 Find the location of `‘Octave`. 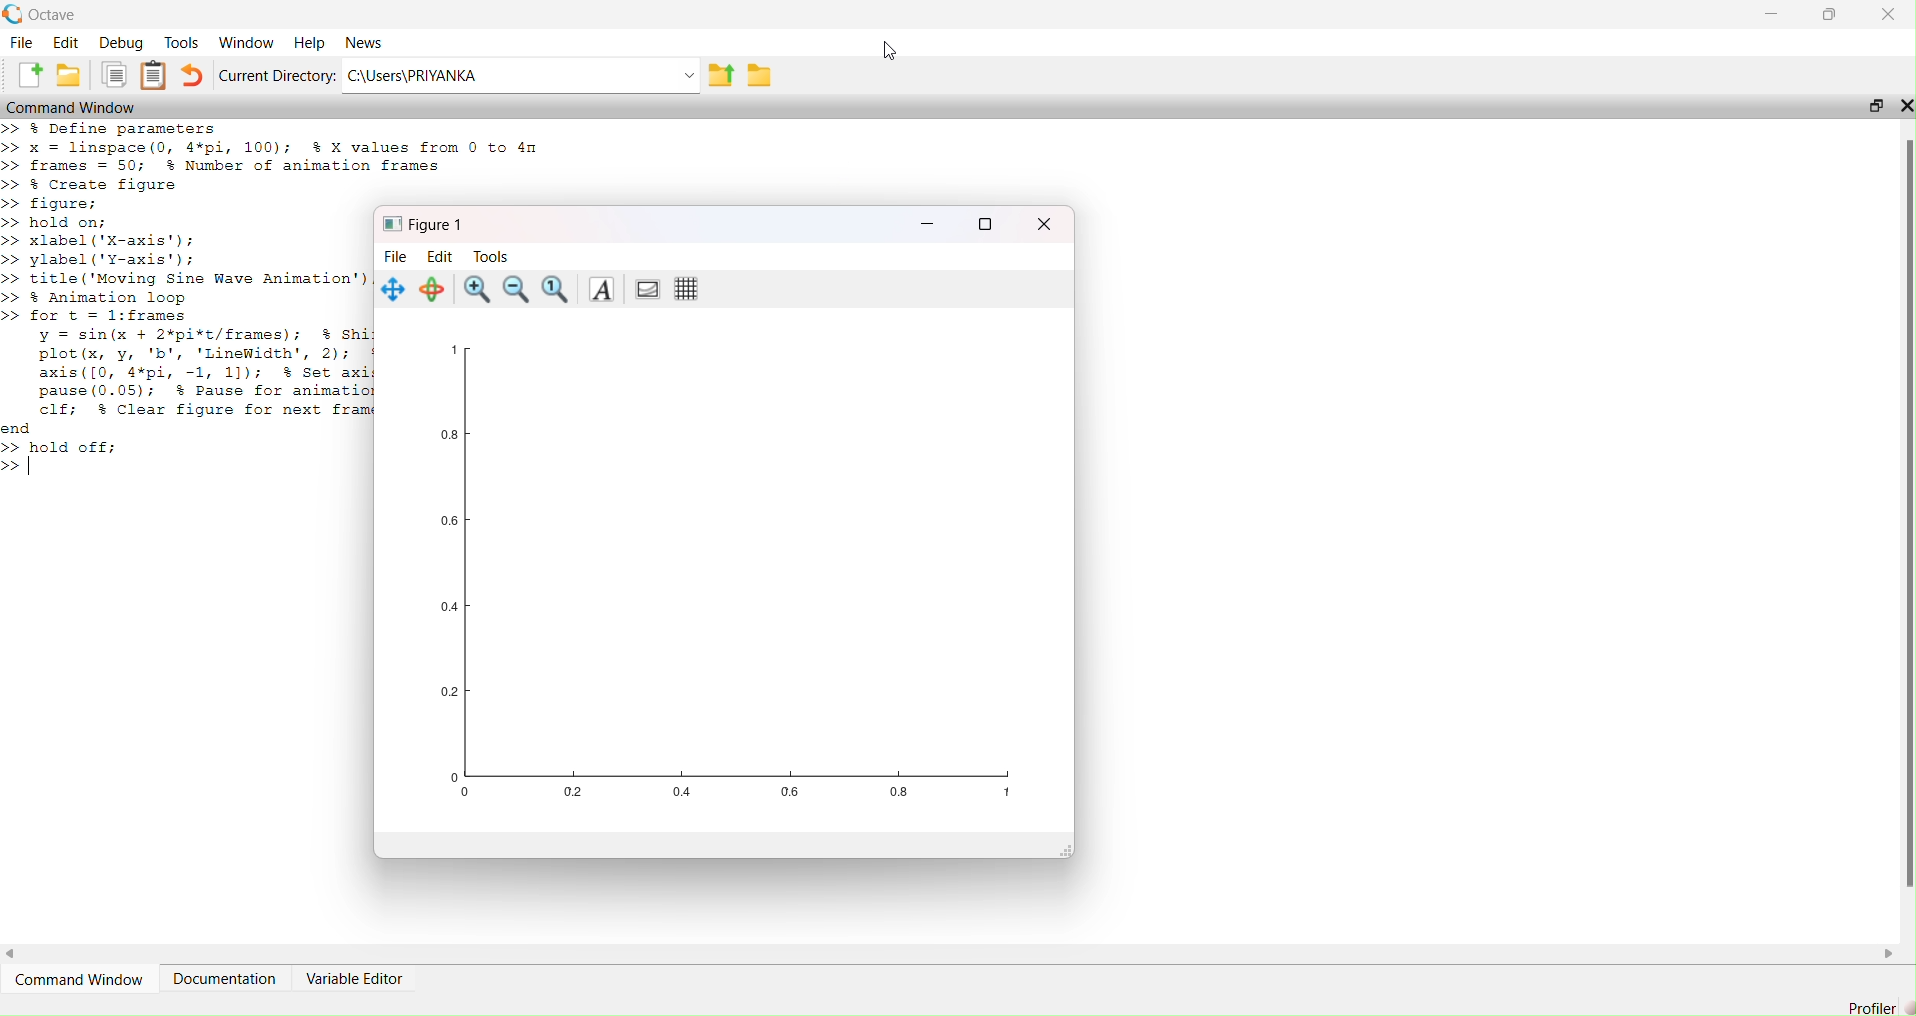

‘Octave is located at coordinates (47, 12).